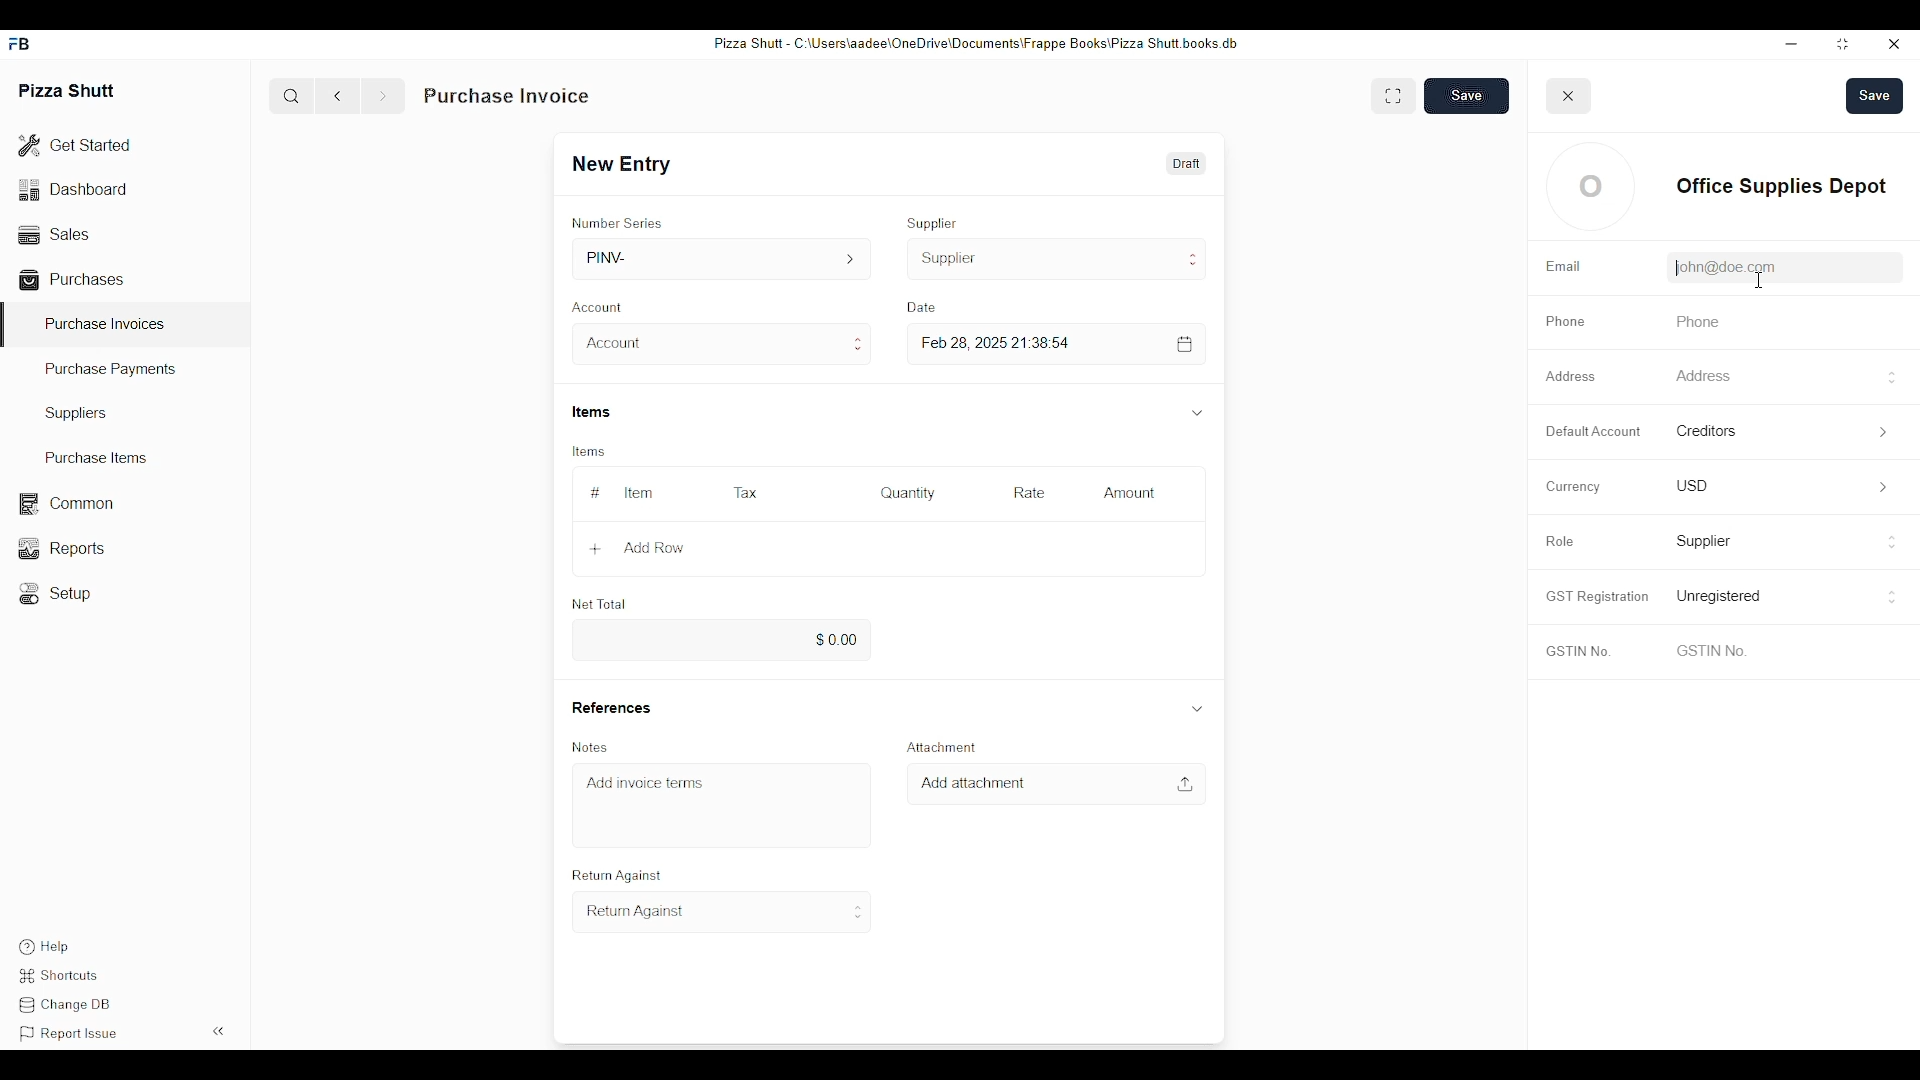  I want to click on Items, so click(593, 412).